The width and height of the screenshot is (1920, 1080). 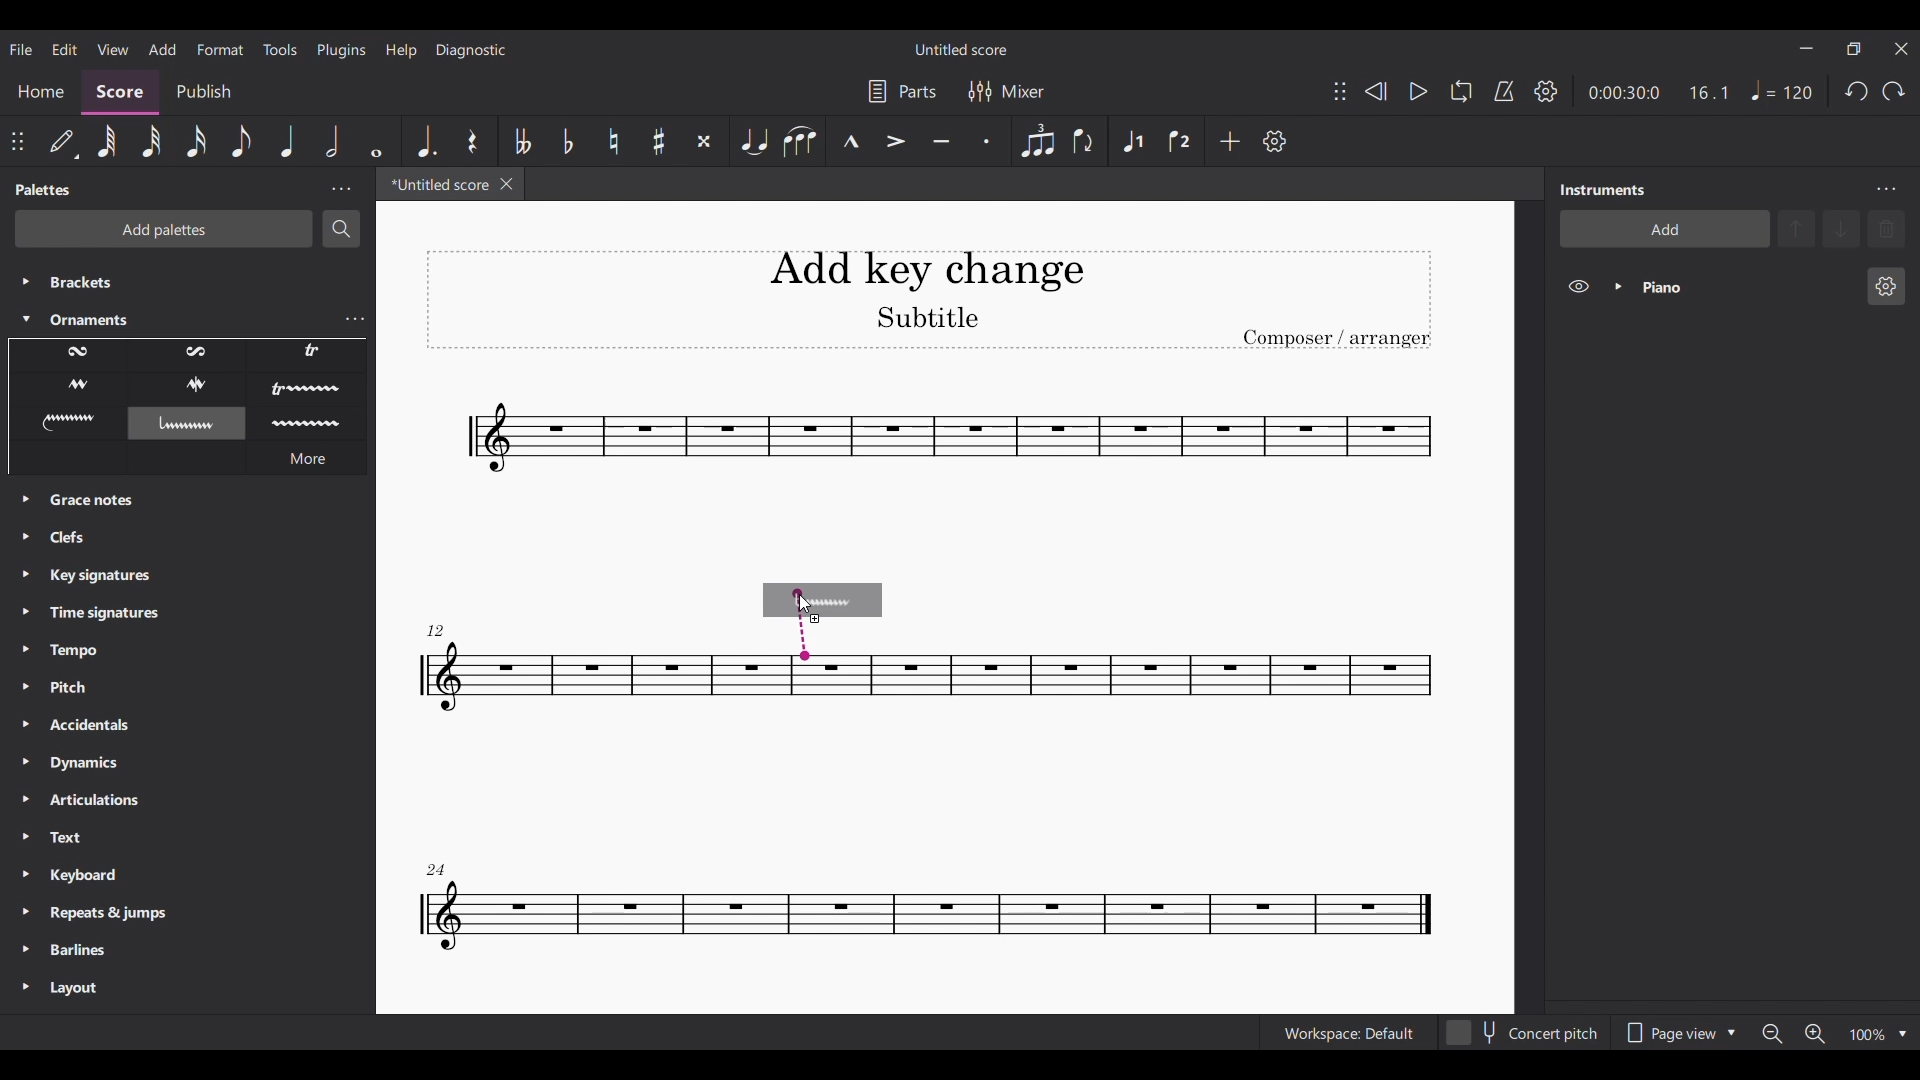 I want to click on 32nd note, so click(x=152, y=141).